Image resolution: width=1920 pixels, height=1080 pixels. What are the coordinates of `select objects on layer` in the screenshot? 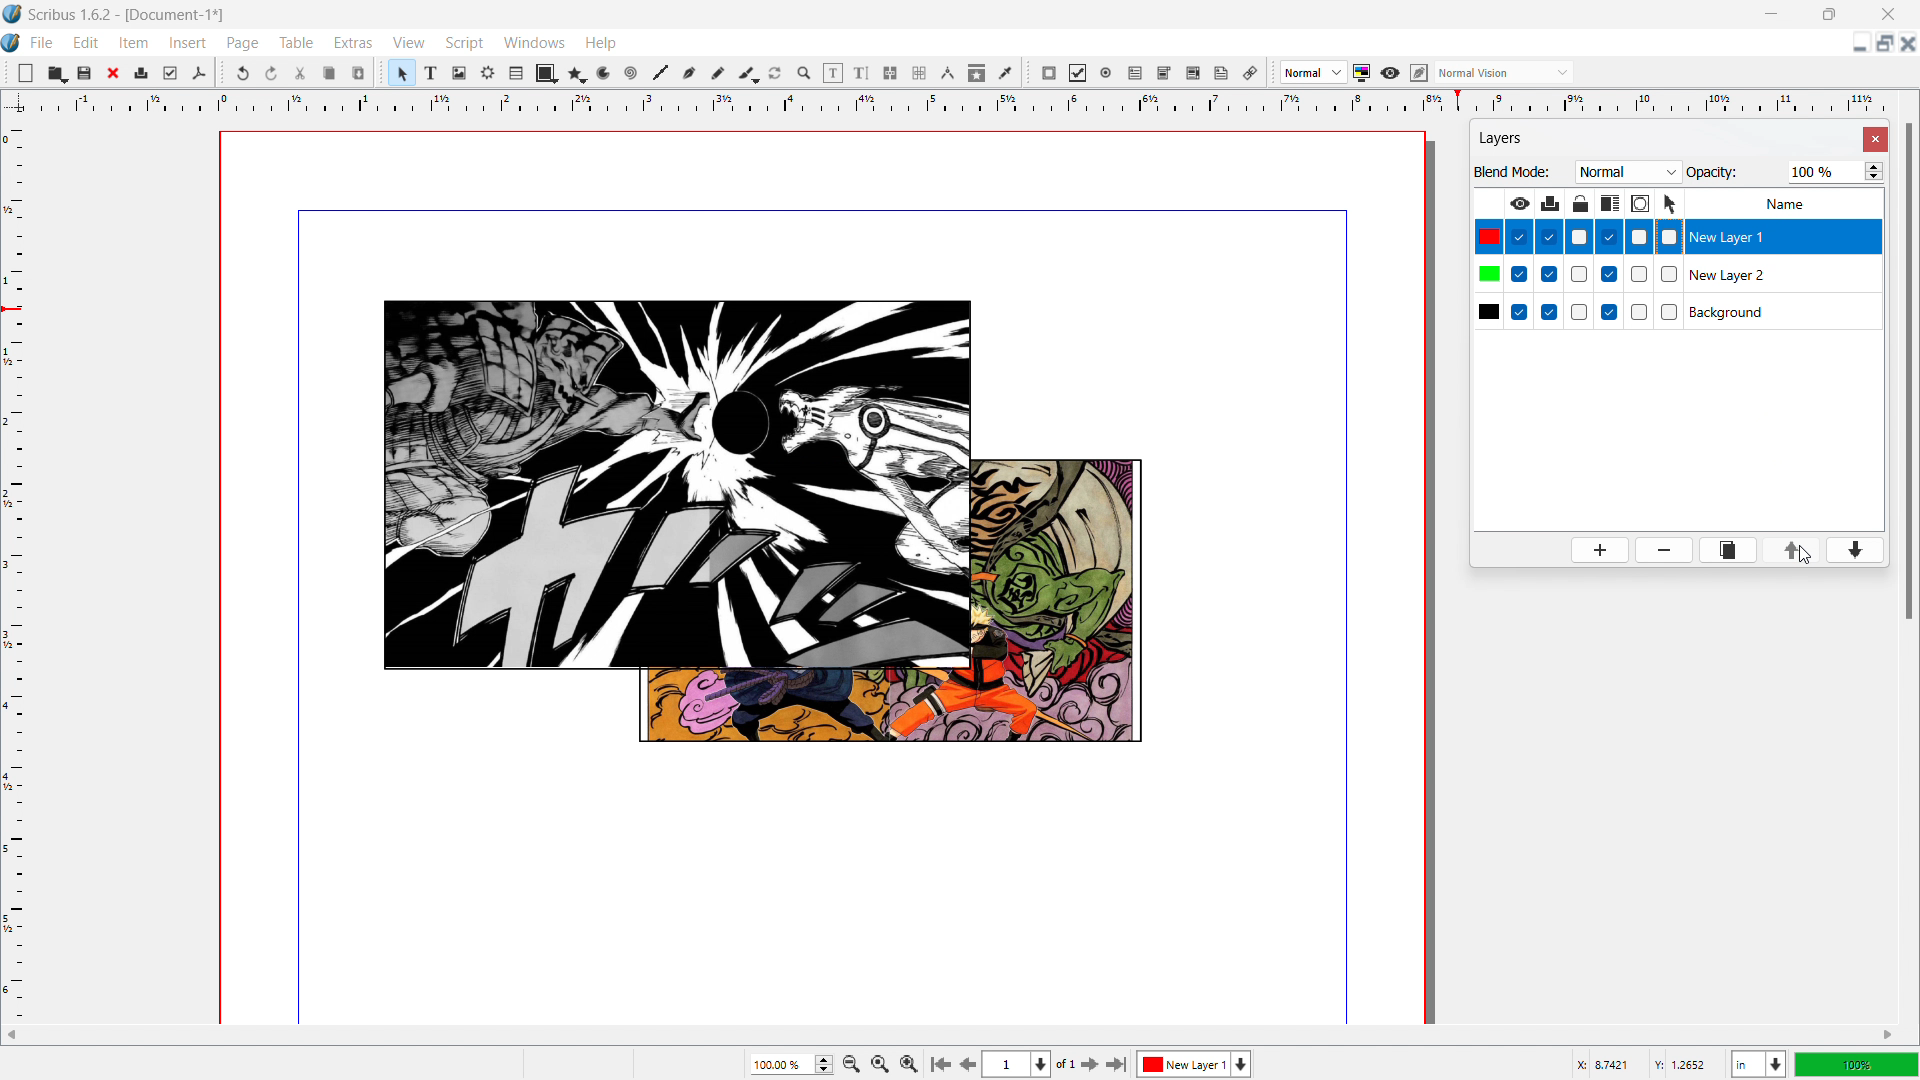 It's located at (1671, 204).